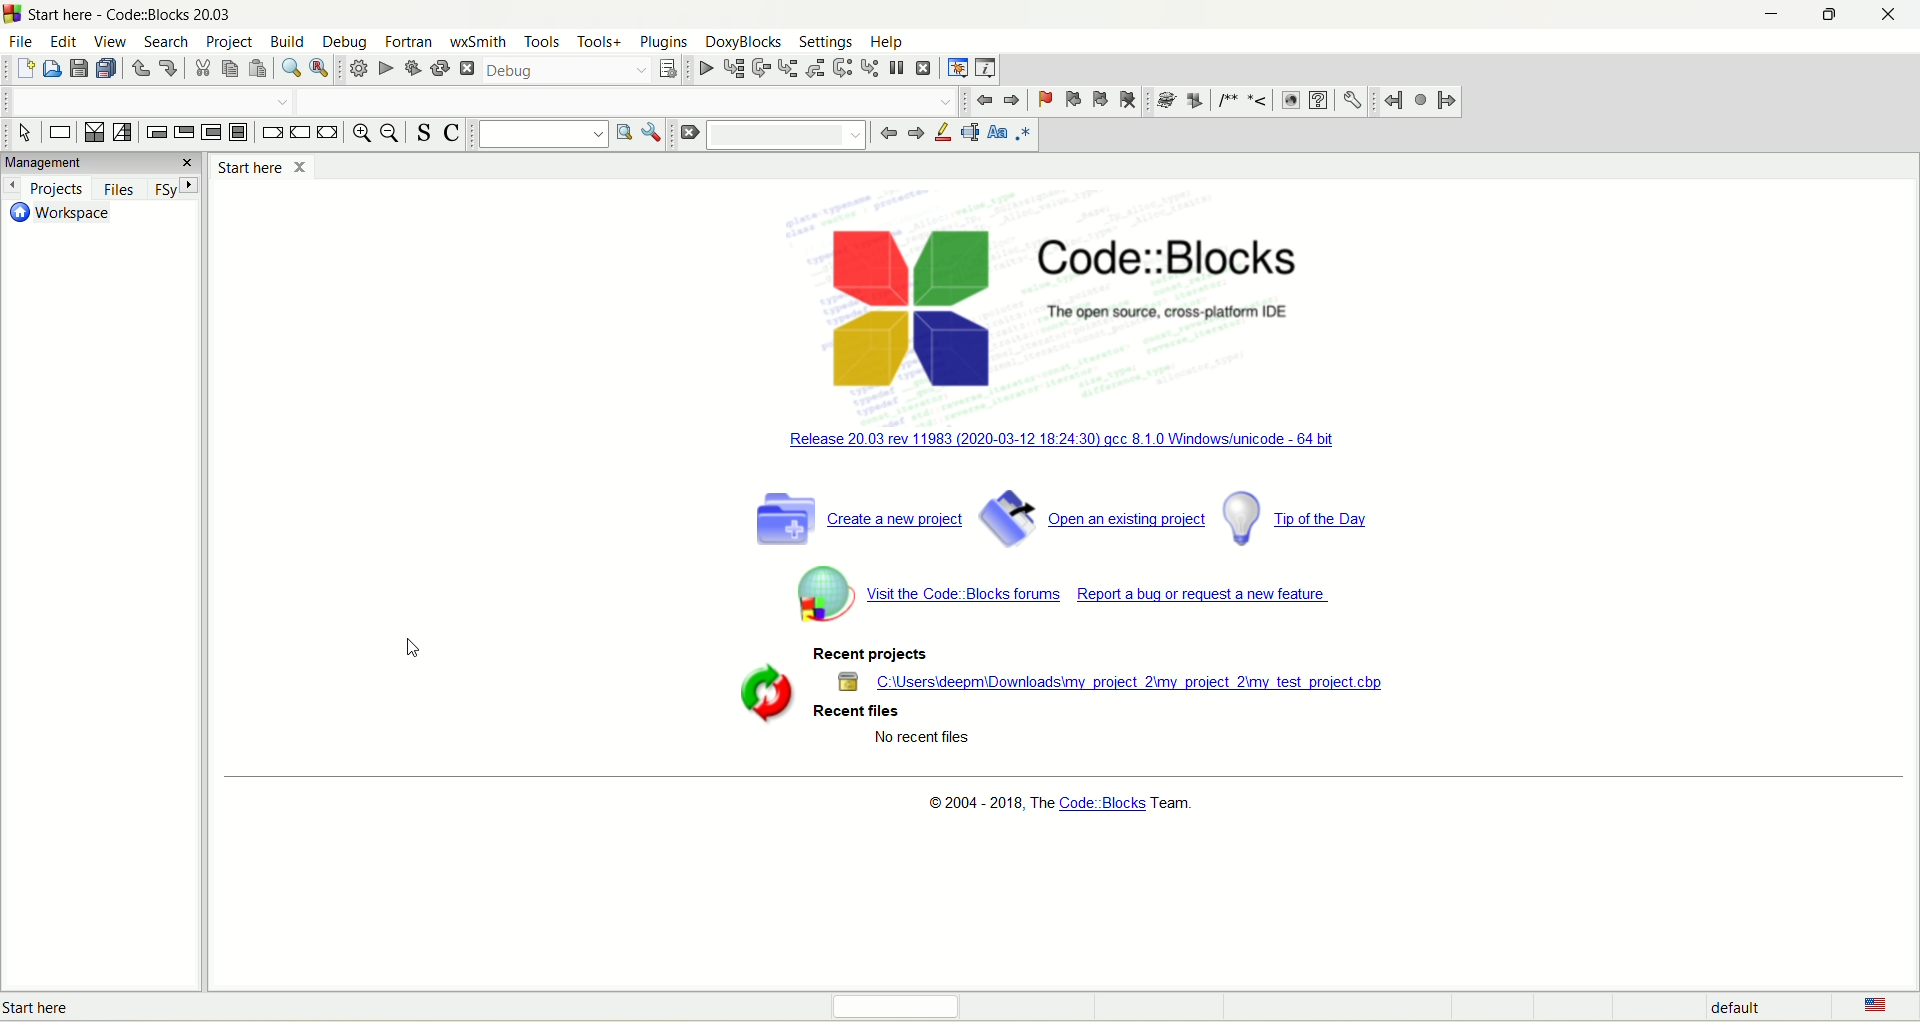 This screenshot has width=1920, height=1022. Describe the element at coordinates (1739, 1010) in the screenshot. I see `default` at that location.